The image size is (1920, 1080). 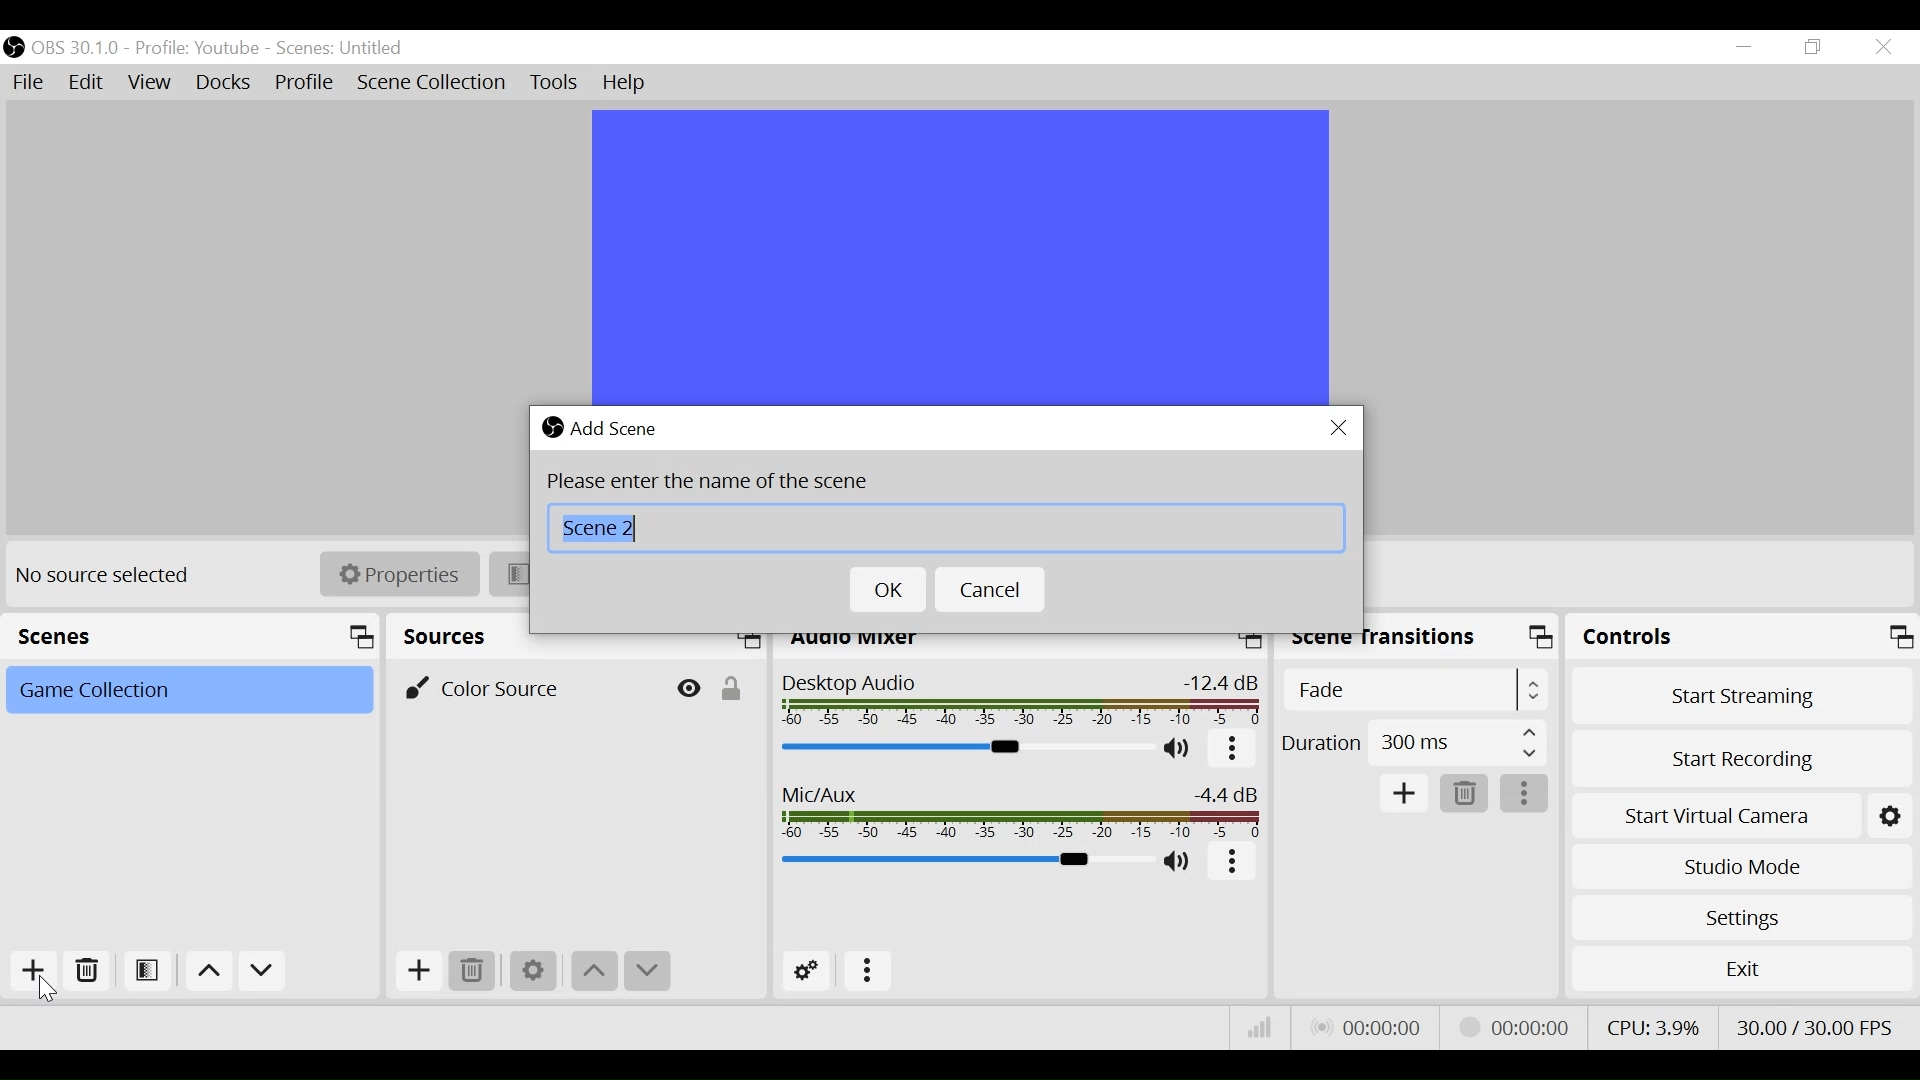 What do you see at coordinates (1882, 48) in the screenshot?
I see `Close` at bounding box center [1882, 48].